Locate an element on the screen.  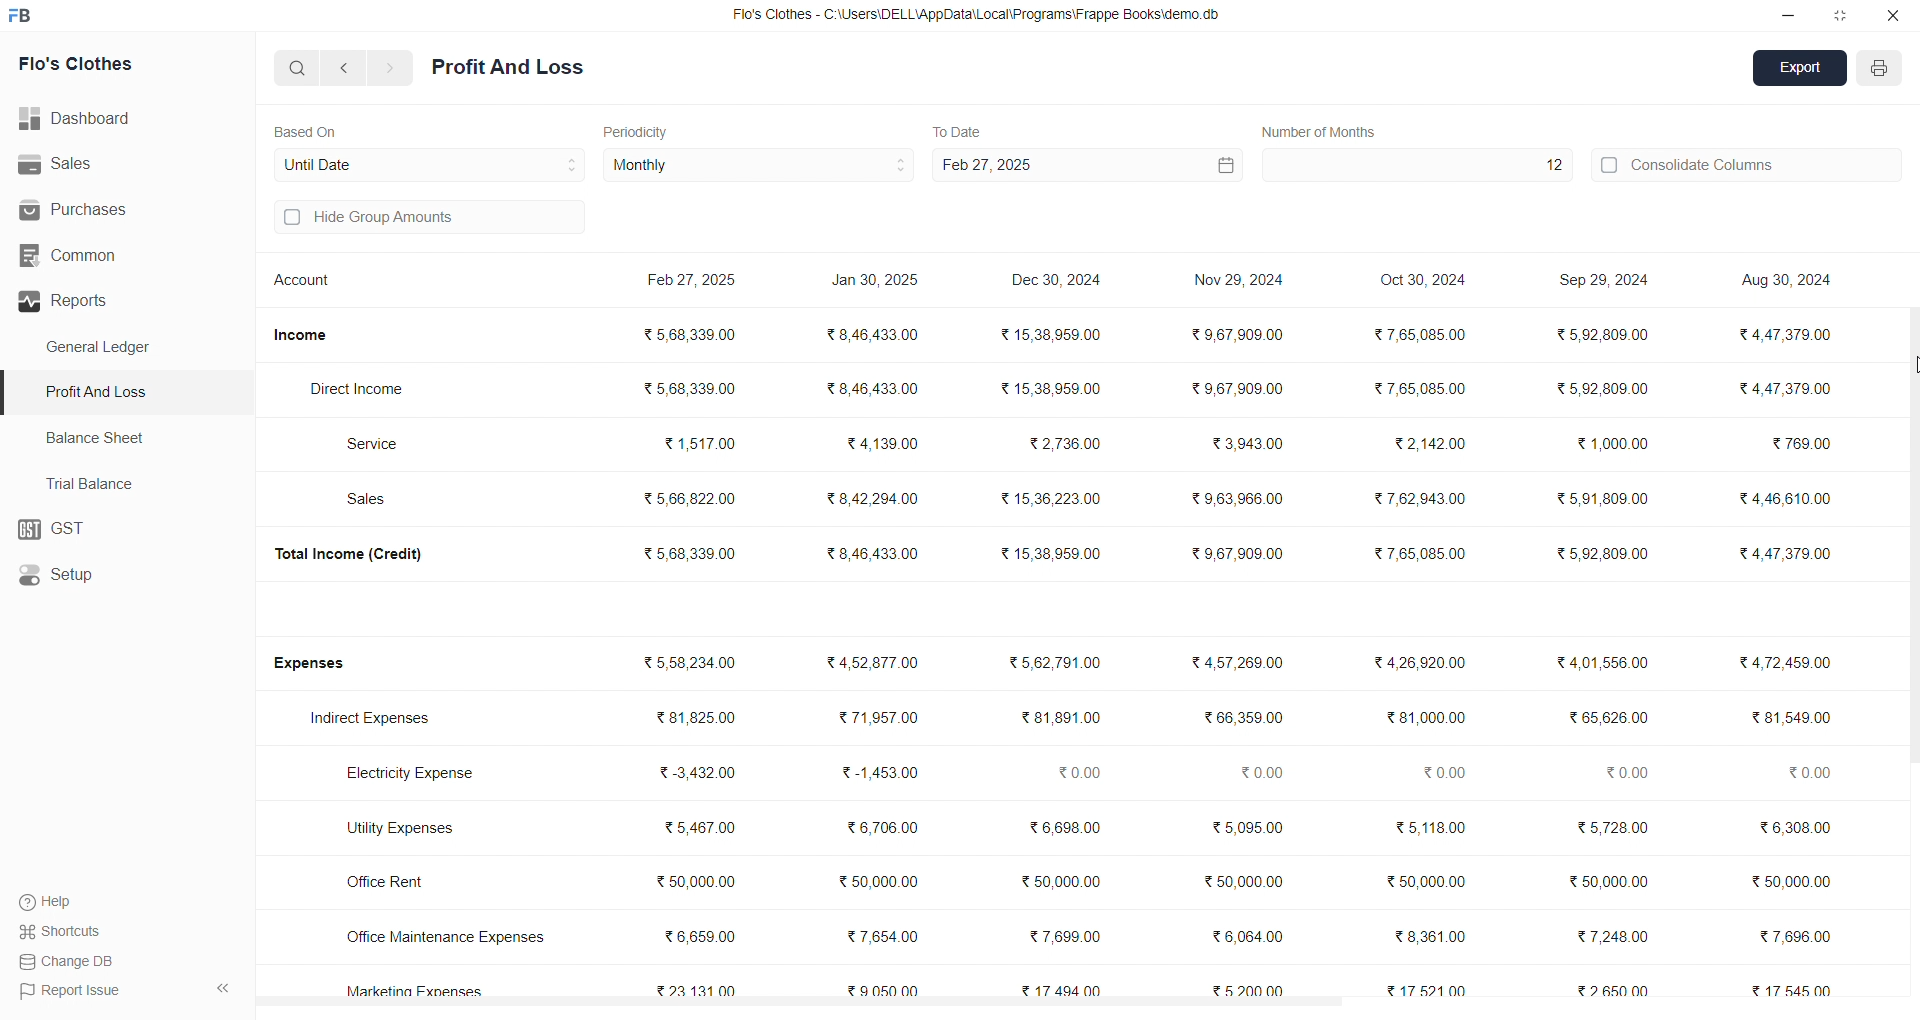
Oct 30, 2024 is located at coordinates (1426, 281).